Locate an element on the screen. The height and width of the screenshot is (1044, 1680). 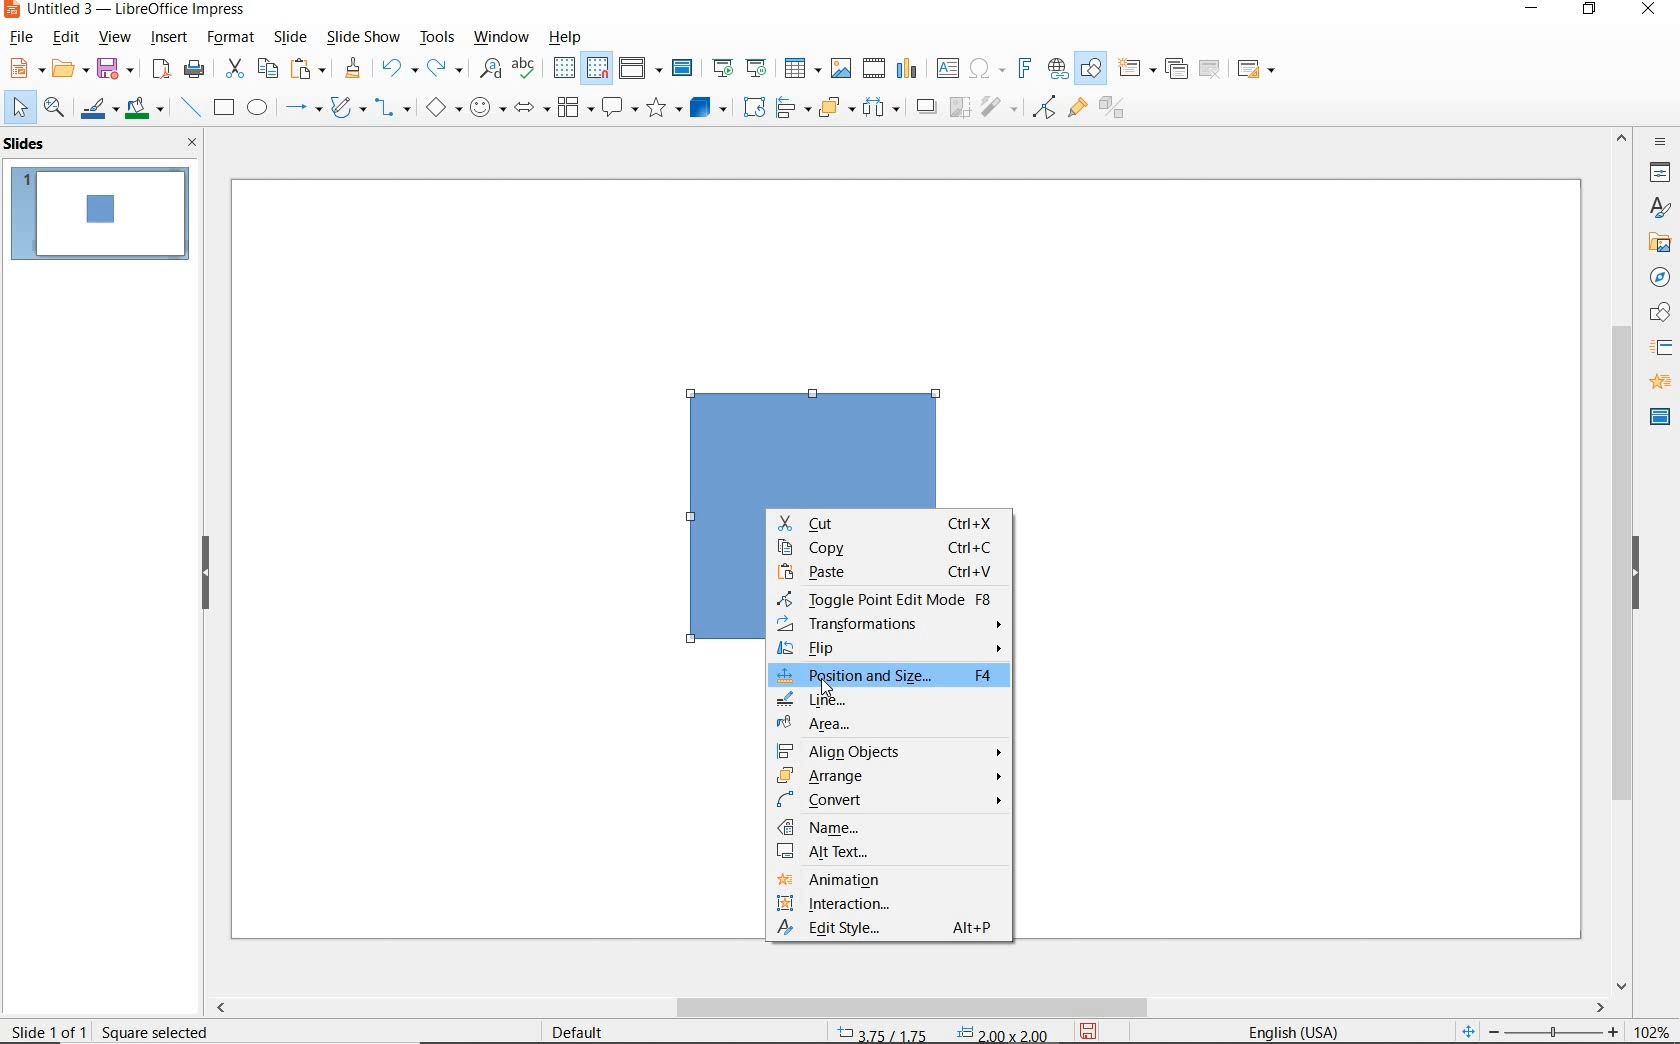
rectangle is located at coordinates (224, 107).